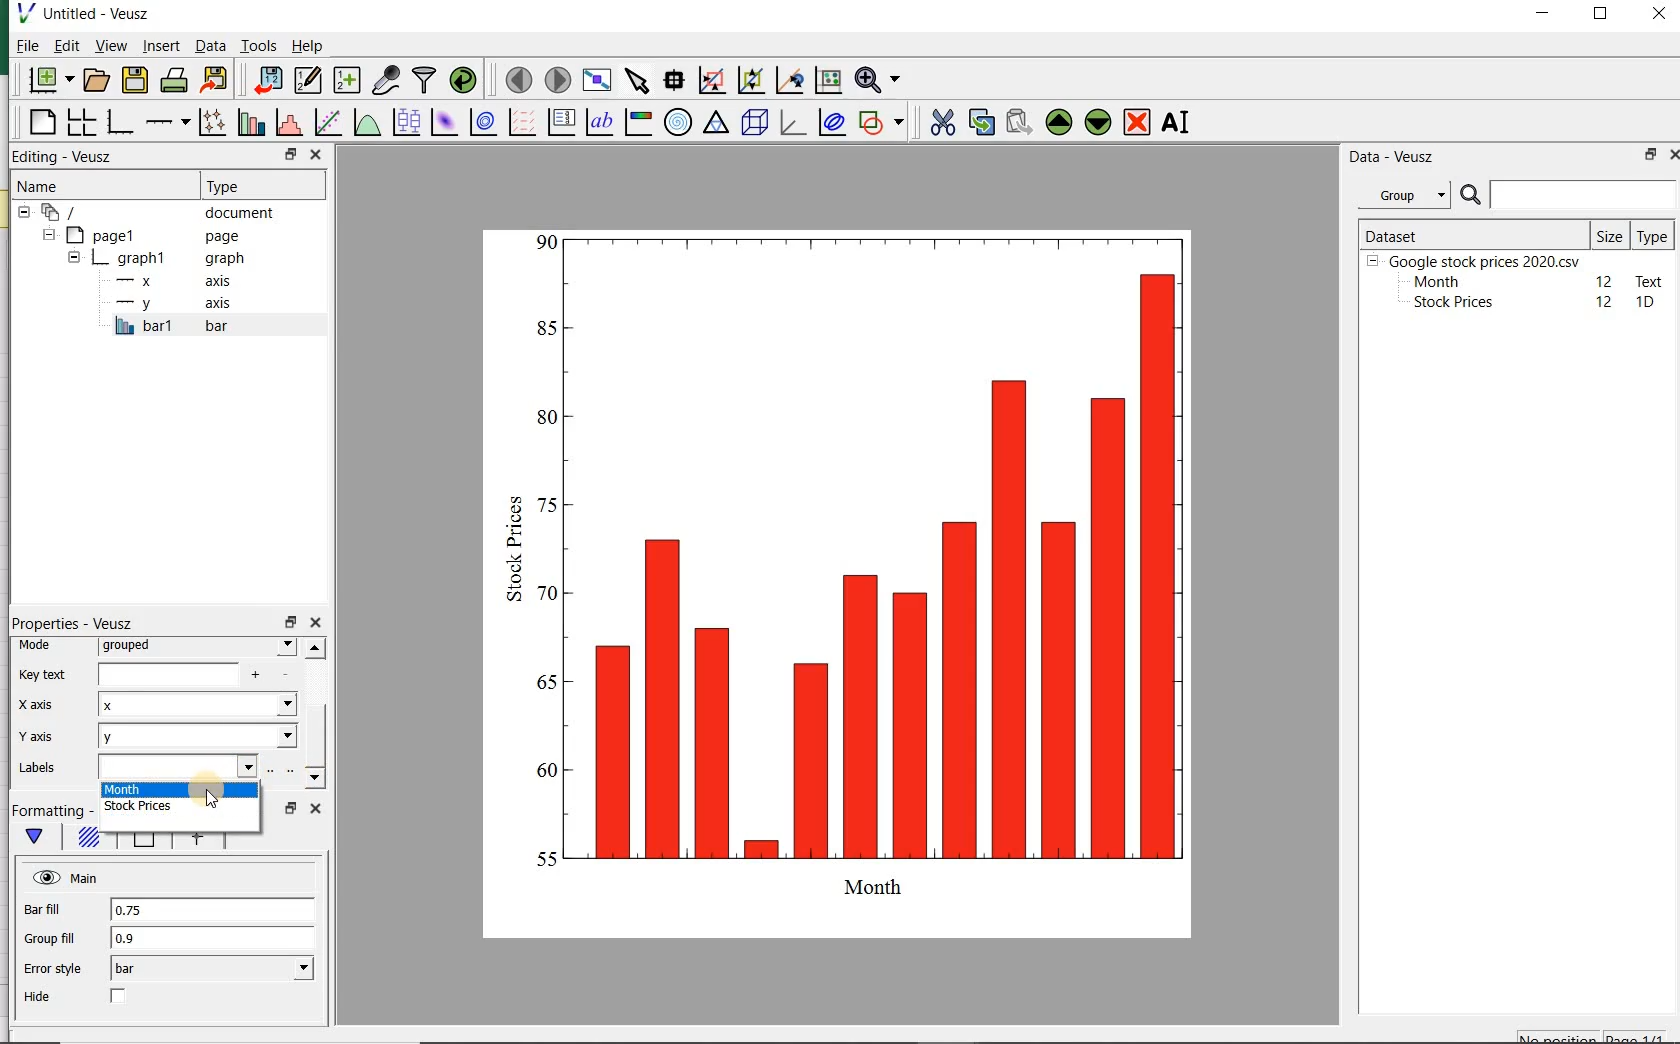 The image size is (1680, 1044). I want to click on x axis, so click(165, 282).